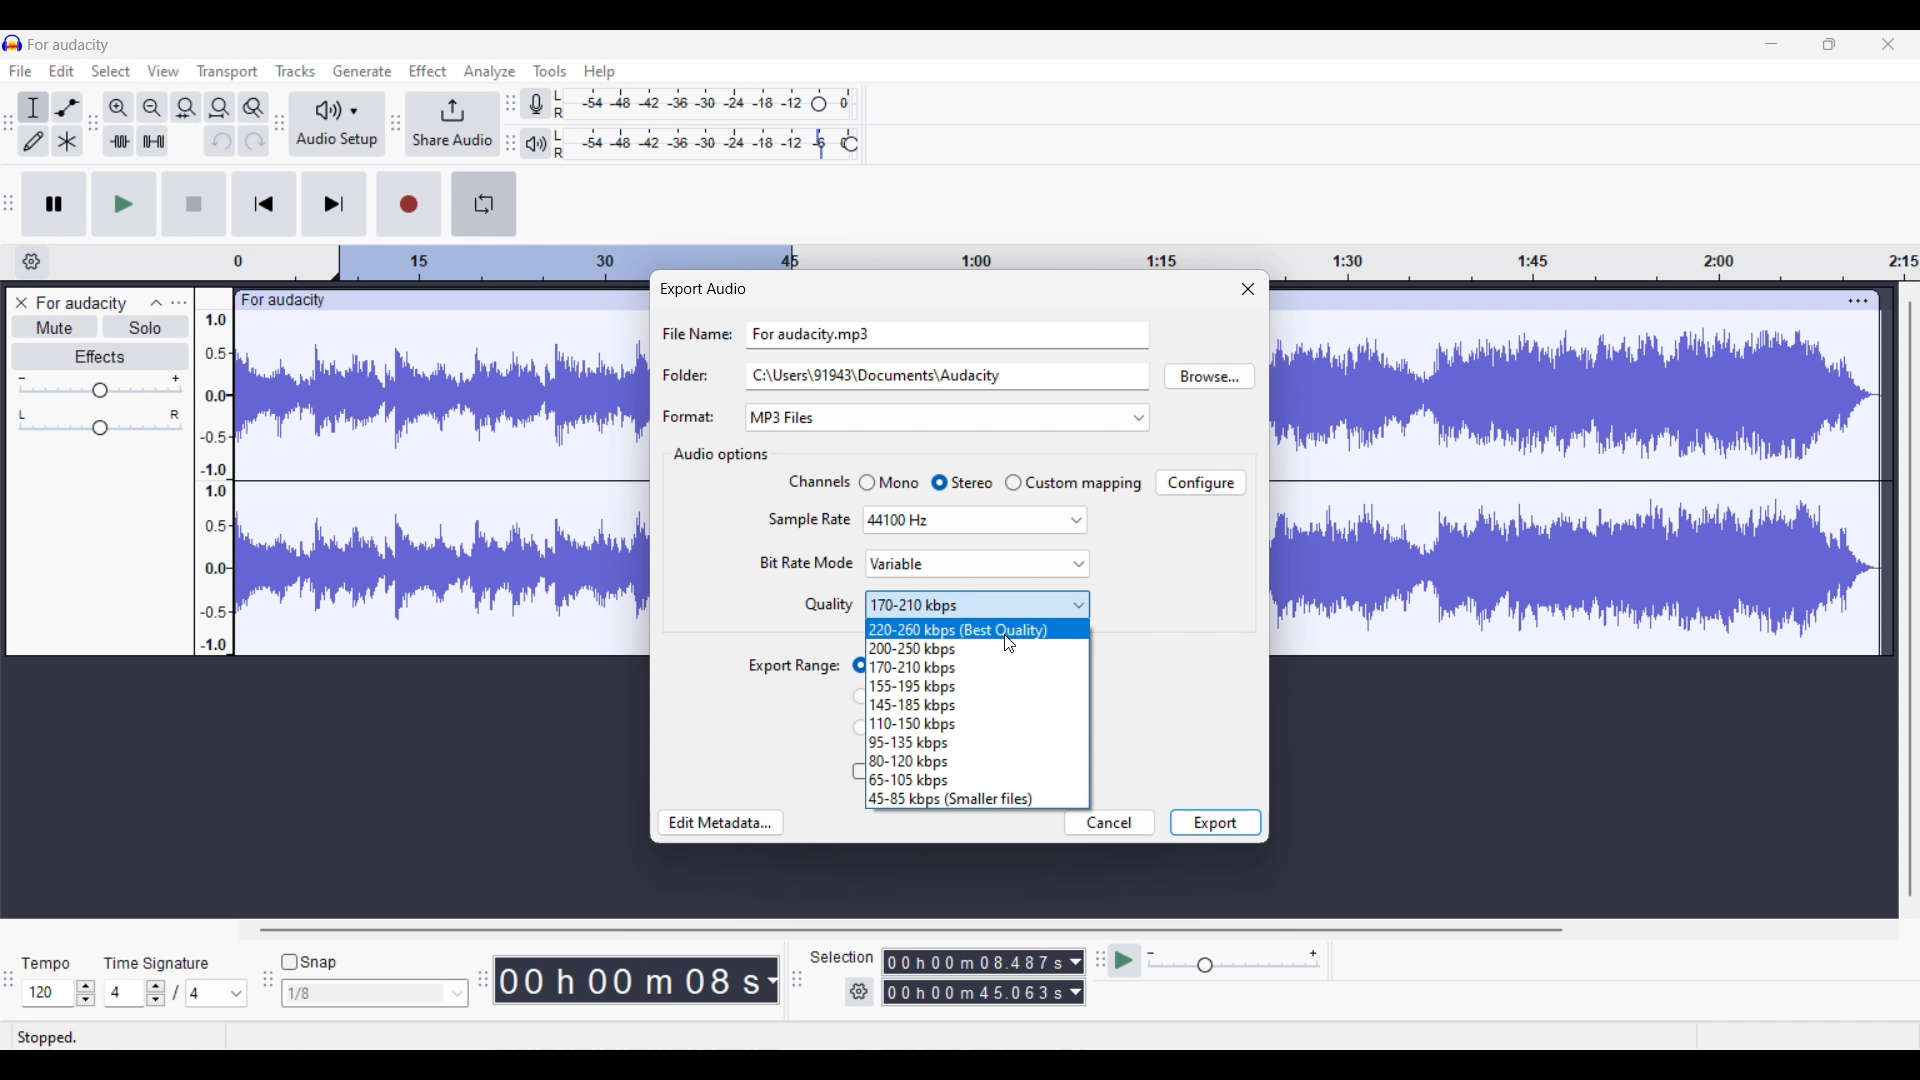  I want to click on Select menu, so click(111, 71).